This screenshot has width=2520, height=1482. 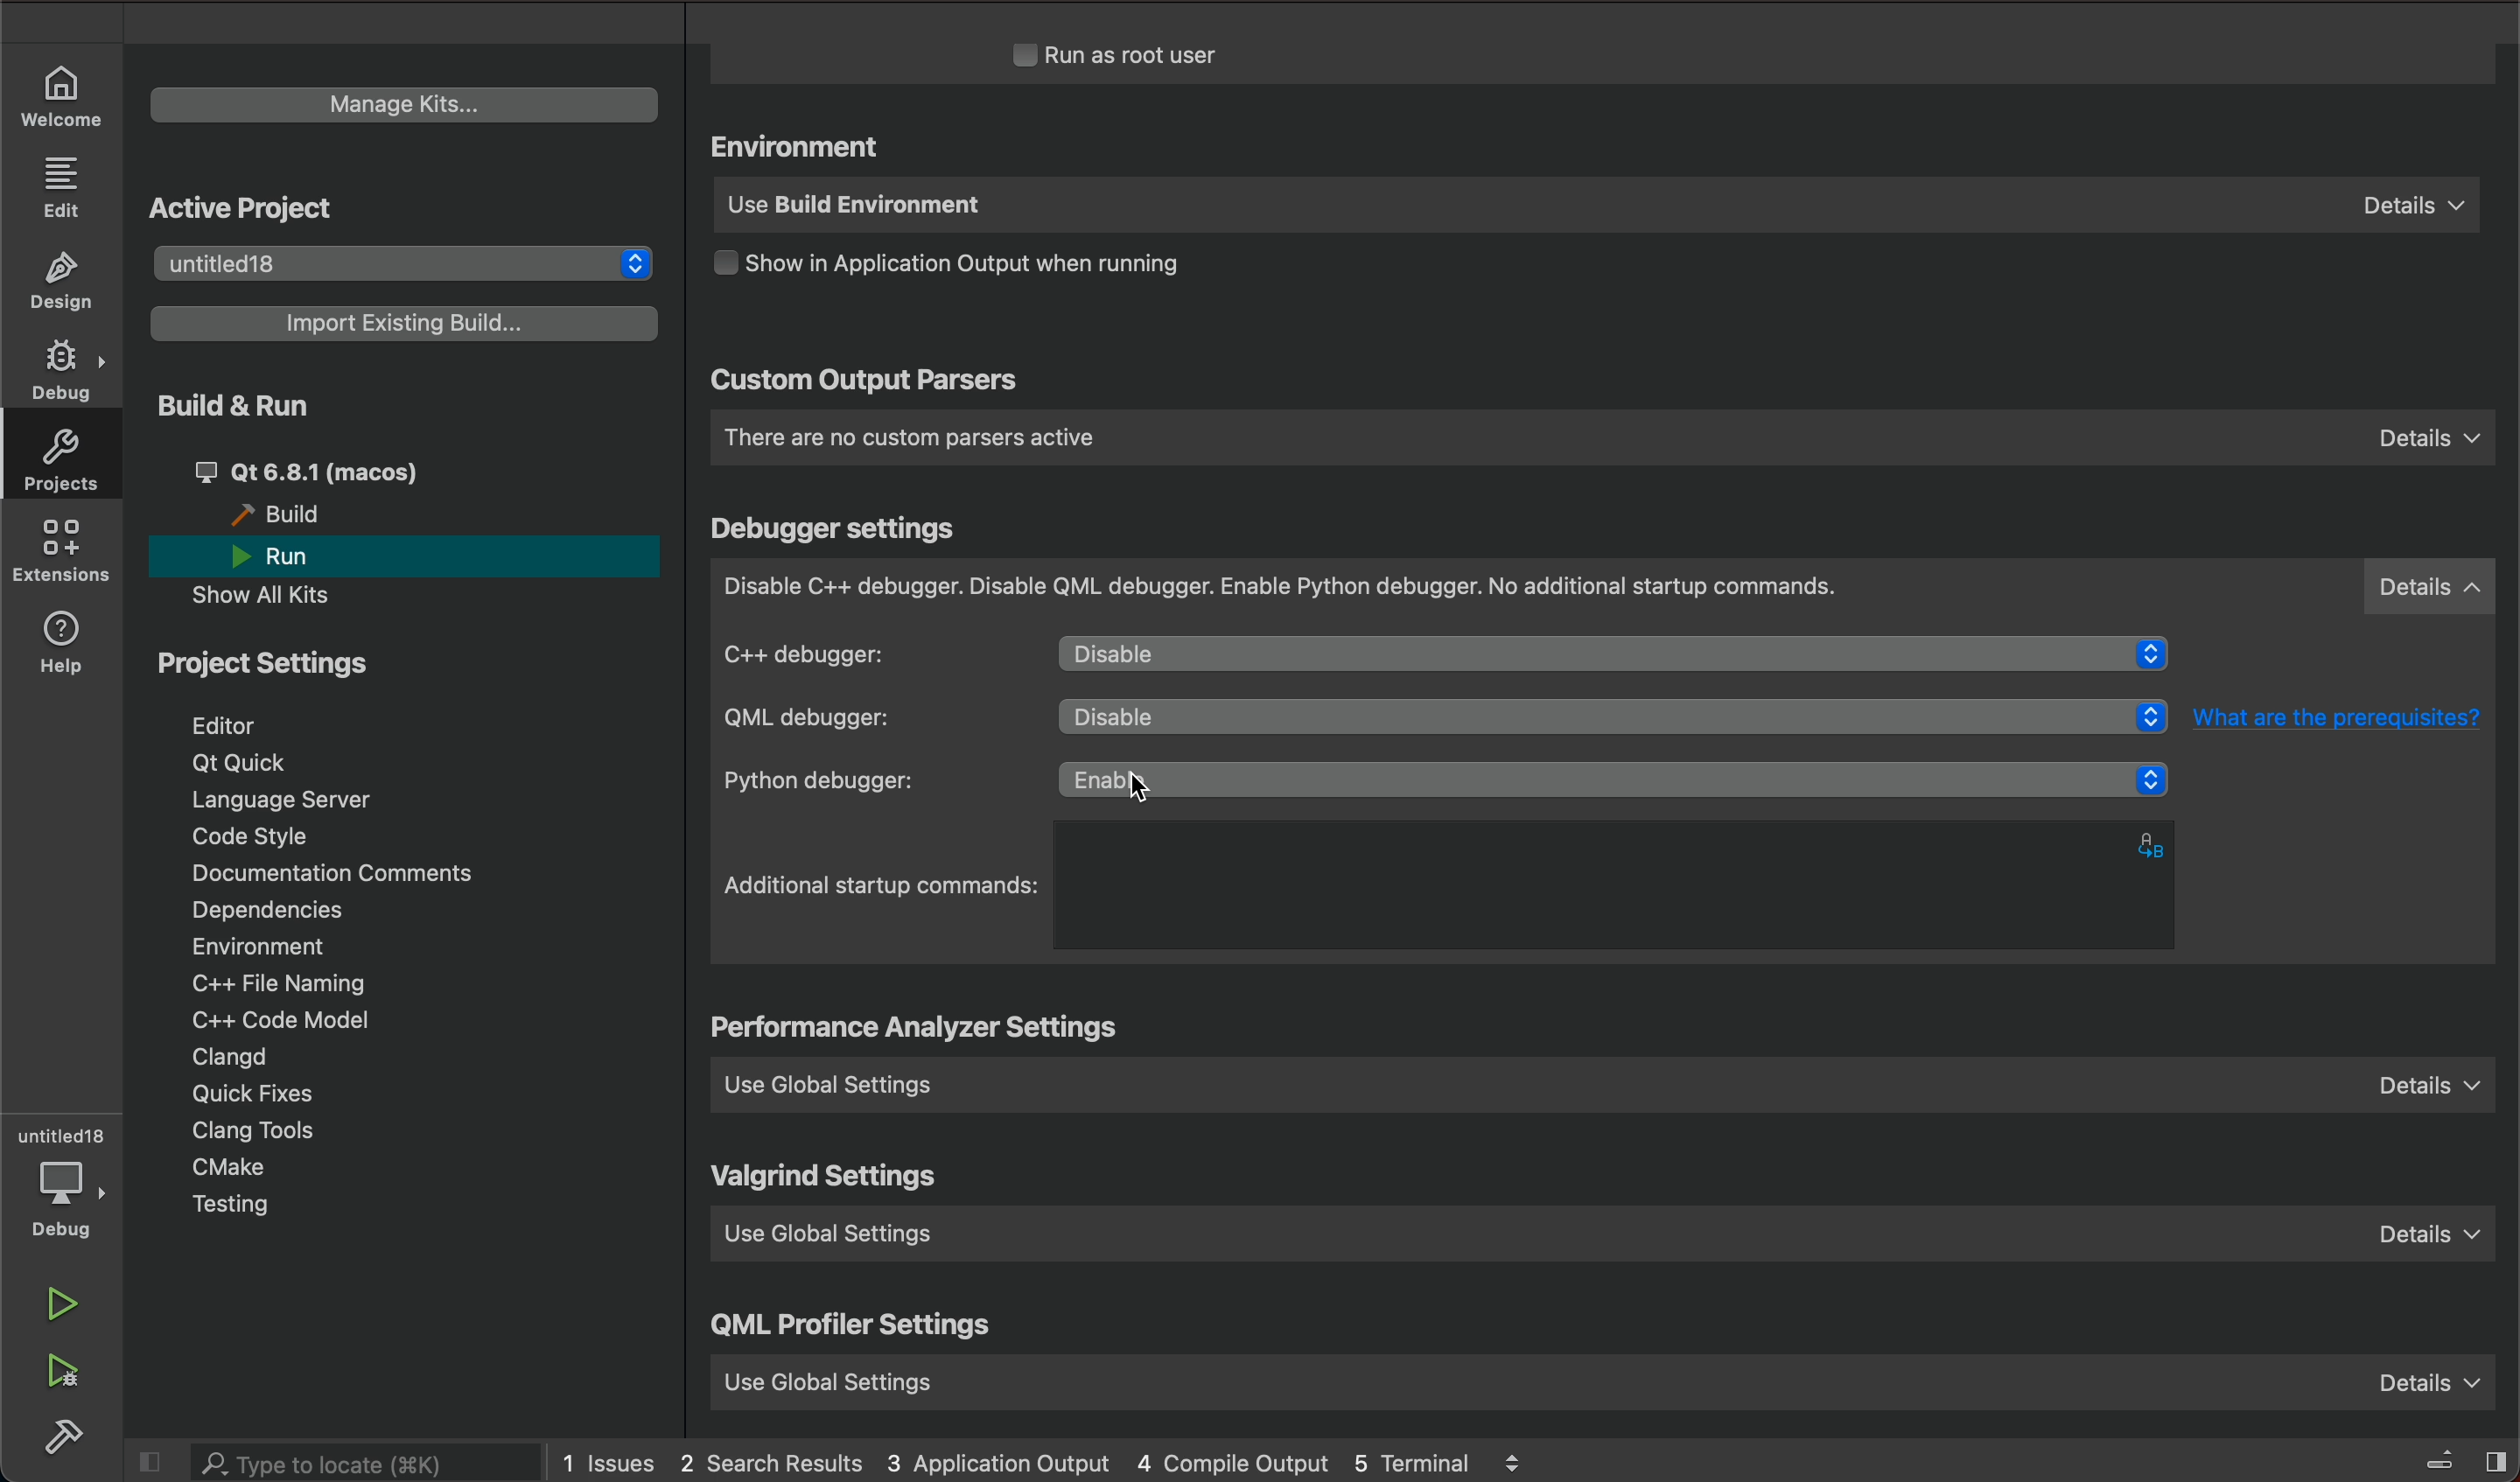 I want to click on use global setting , so click(x=1610, y=1241).